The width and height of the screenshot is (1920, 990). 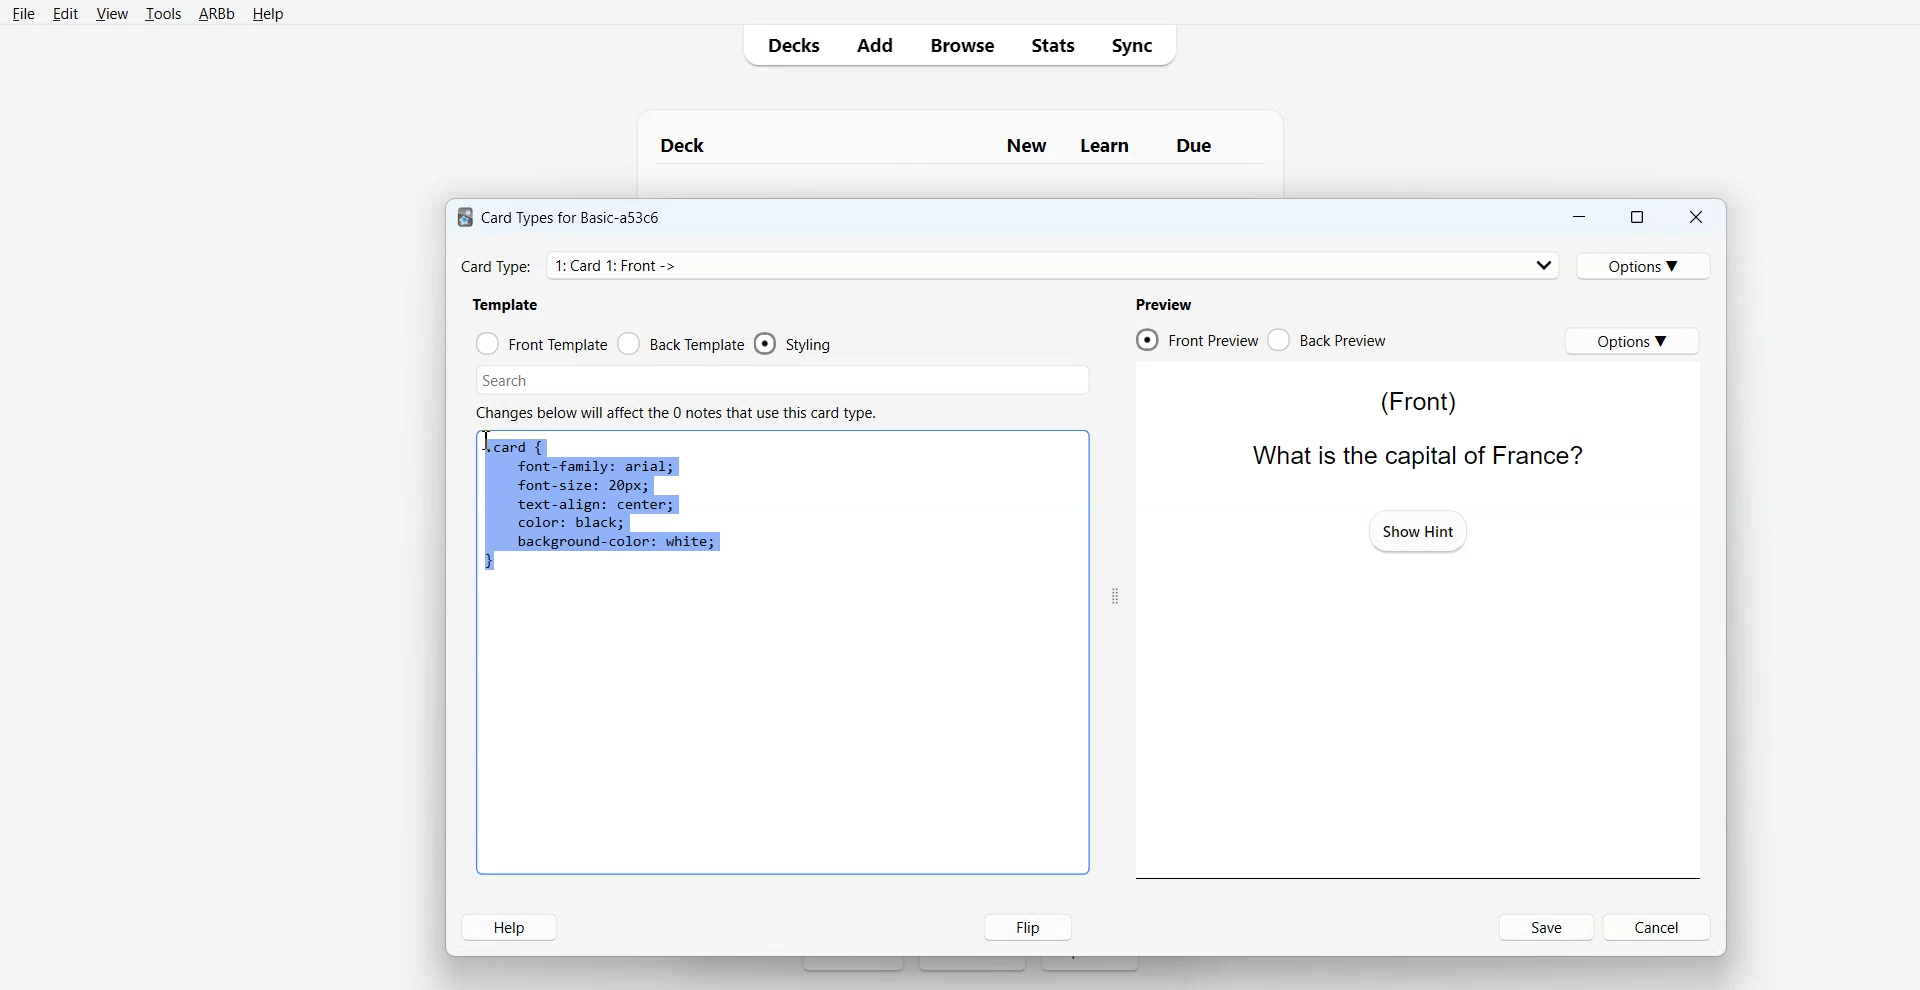 I want to click on Flip, so click(x=1023, y=926).